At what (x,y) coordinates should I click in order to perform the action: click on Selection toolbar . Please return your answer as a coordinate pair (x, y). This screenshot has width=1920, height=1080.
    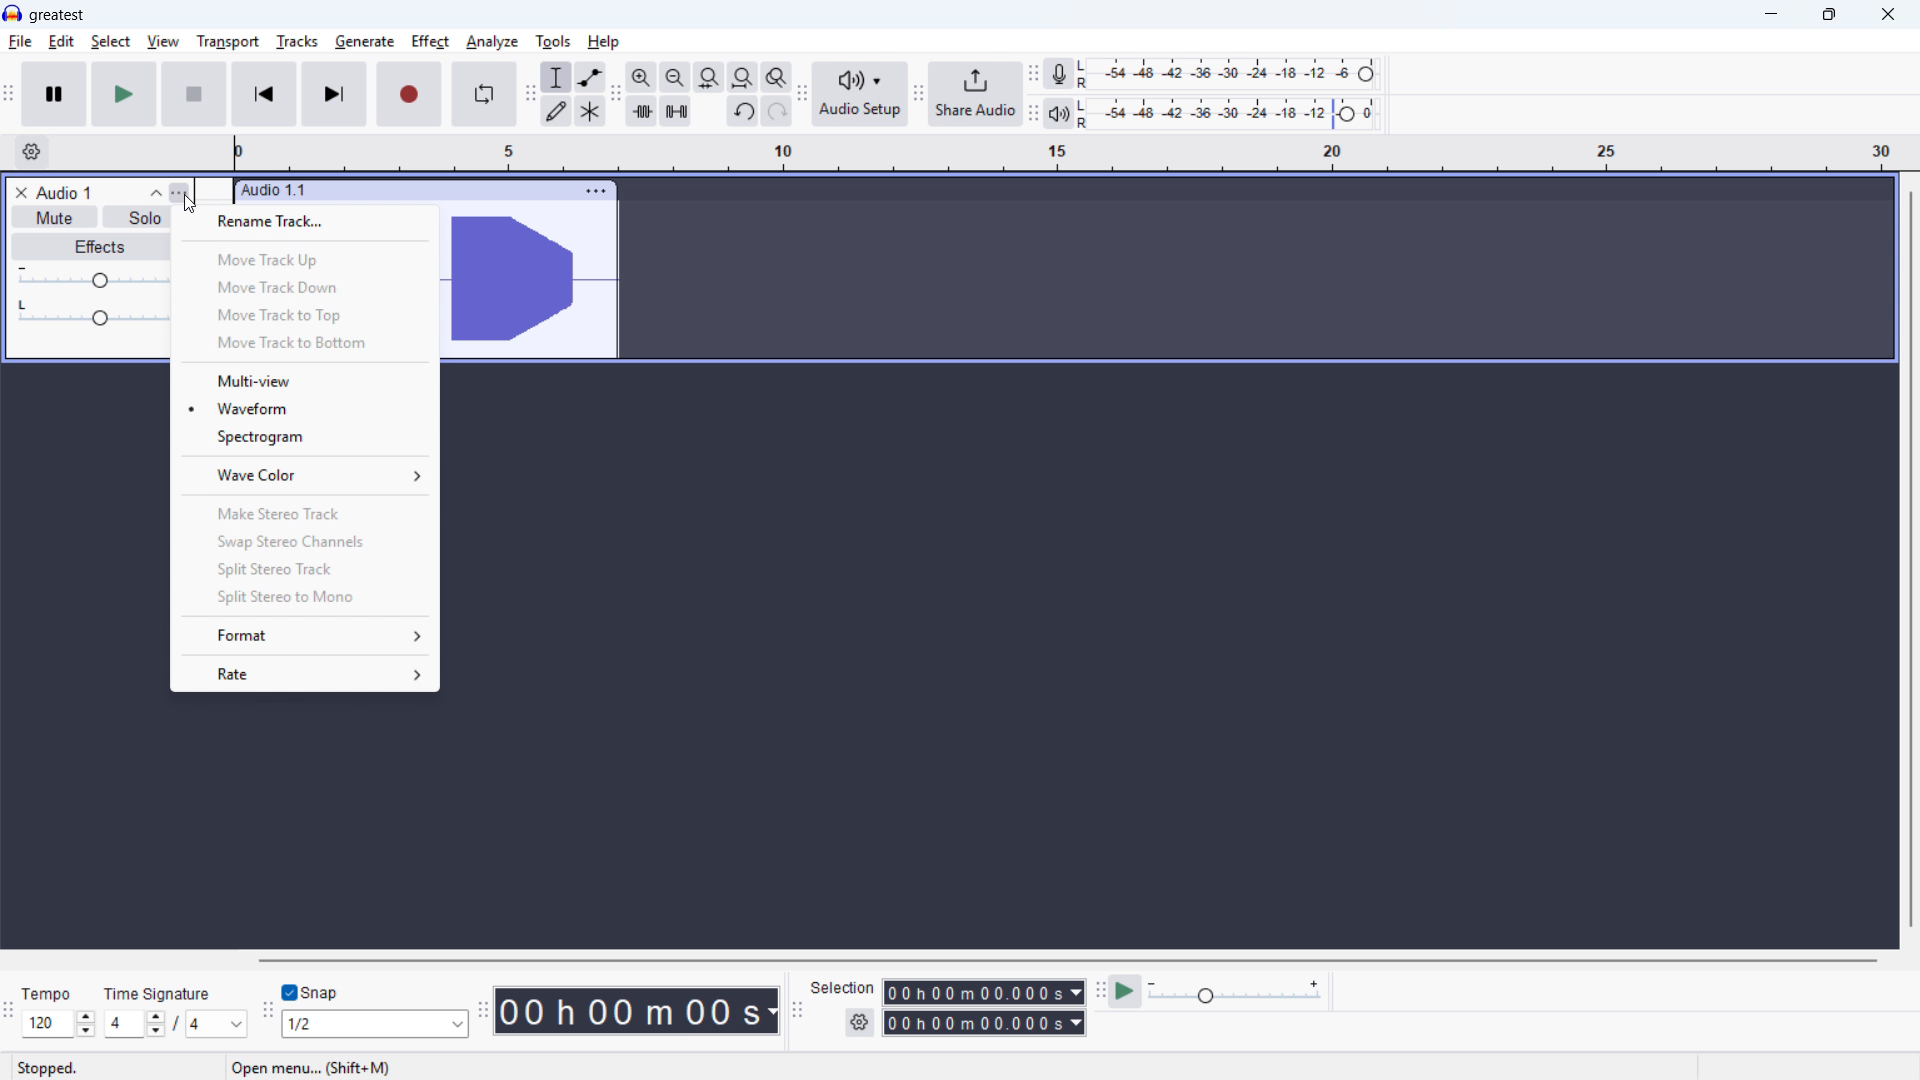
    Looking at the image, I should click on (799, 1014).